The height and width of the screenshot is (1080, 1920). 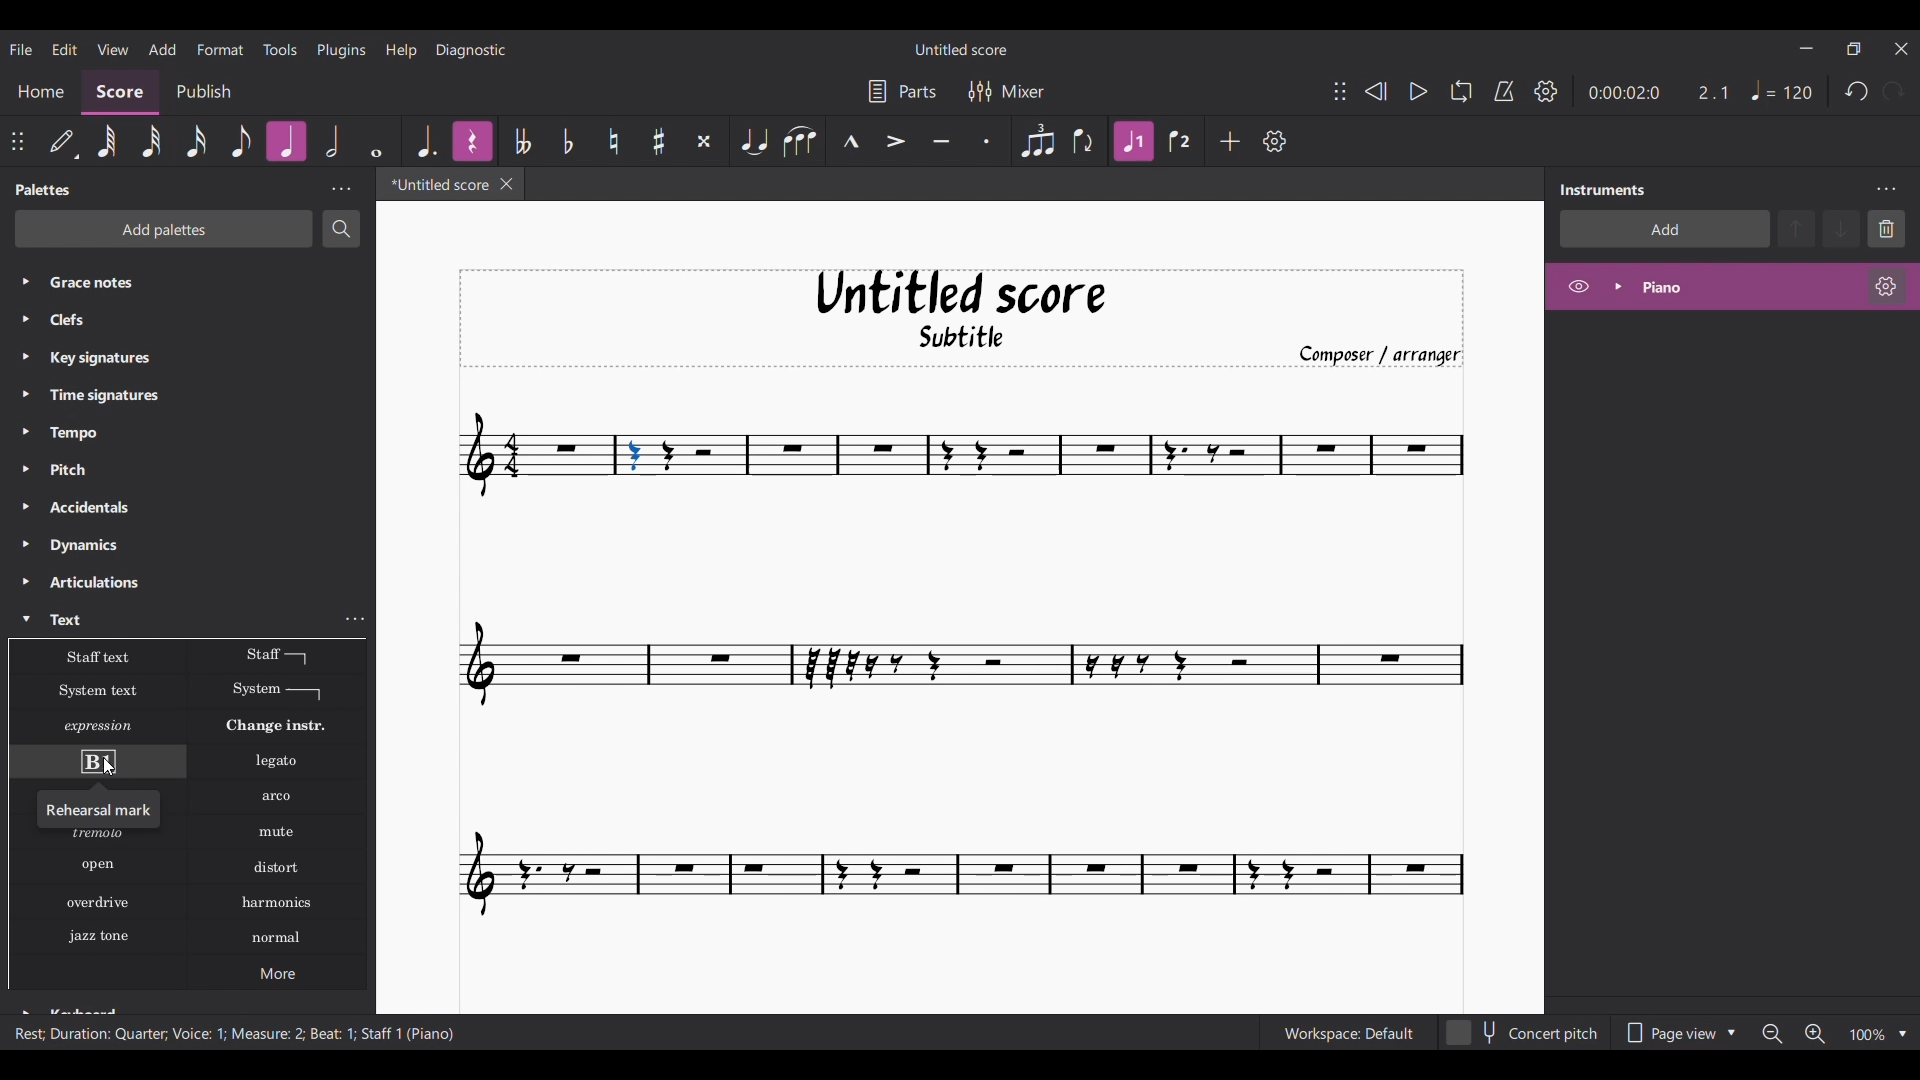 I want to click on Collapse Text palette, so click(x=26, y=619).